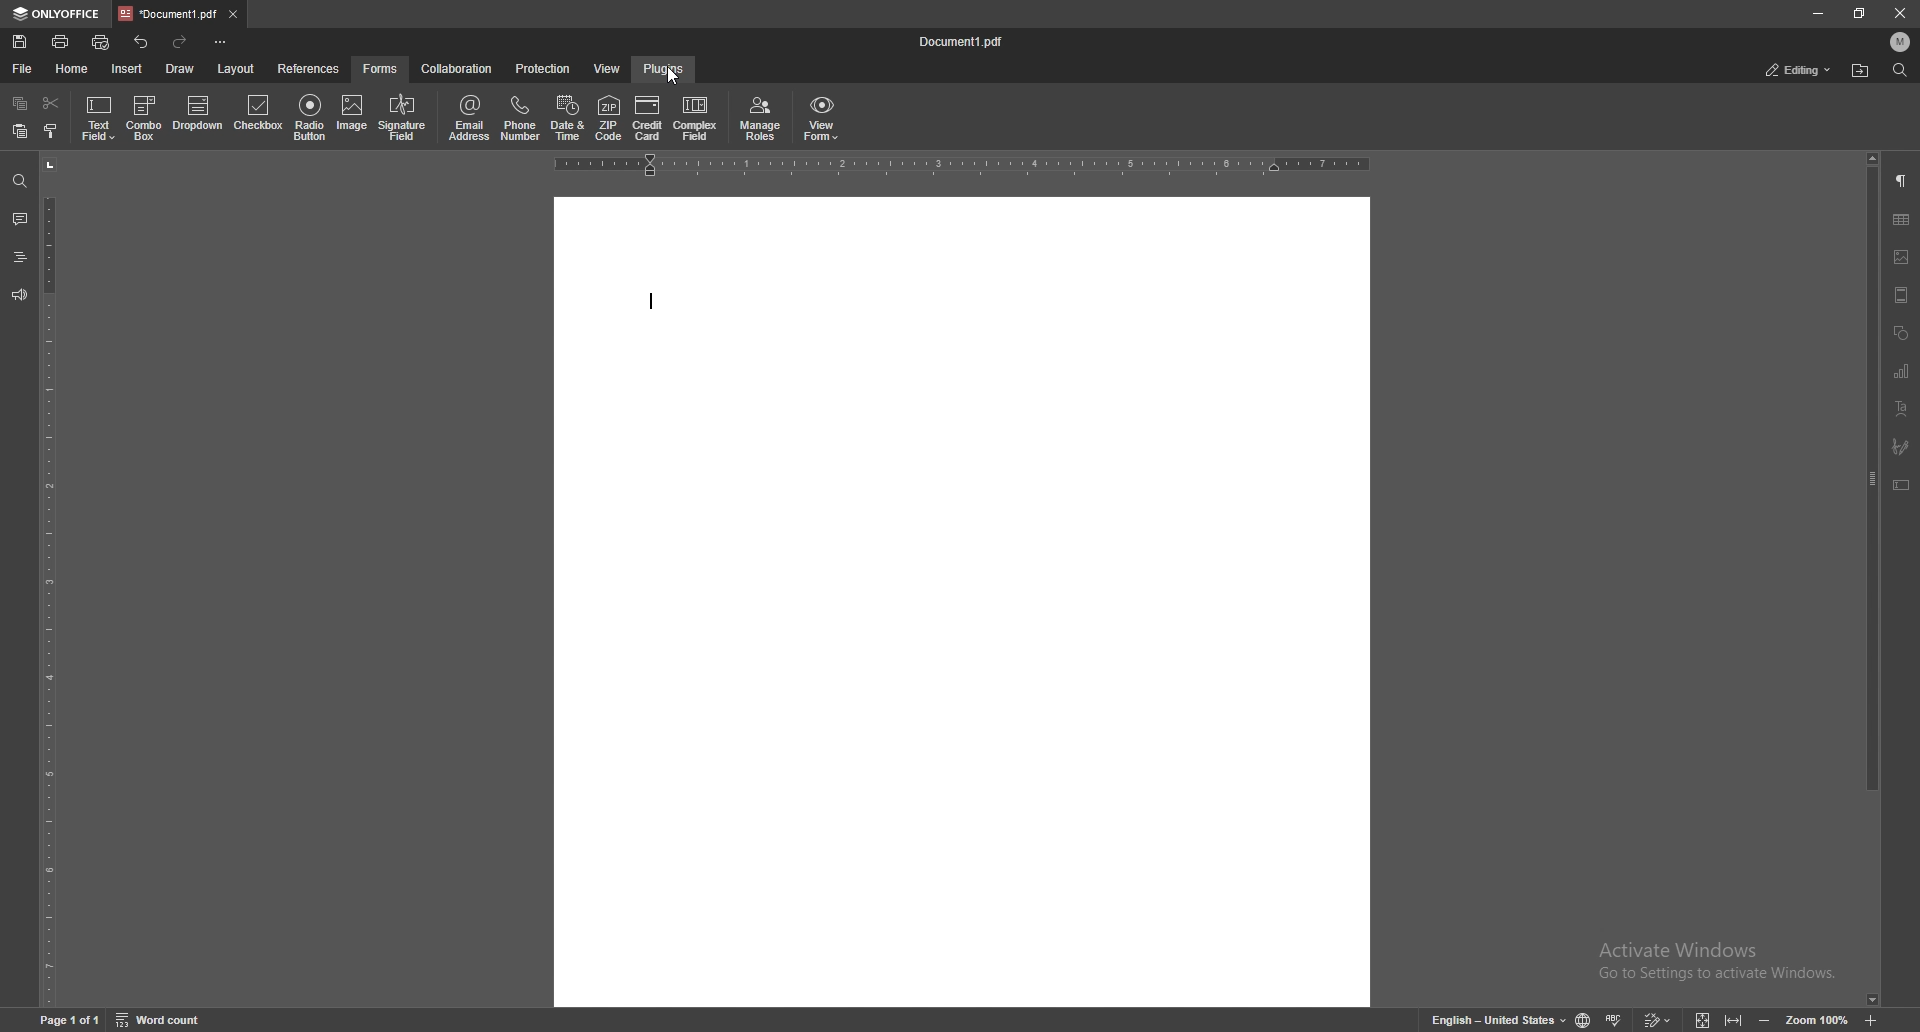 This screenshot has width=1920, height=1032. I want to click on checkbox, so click(259, 117).